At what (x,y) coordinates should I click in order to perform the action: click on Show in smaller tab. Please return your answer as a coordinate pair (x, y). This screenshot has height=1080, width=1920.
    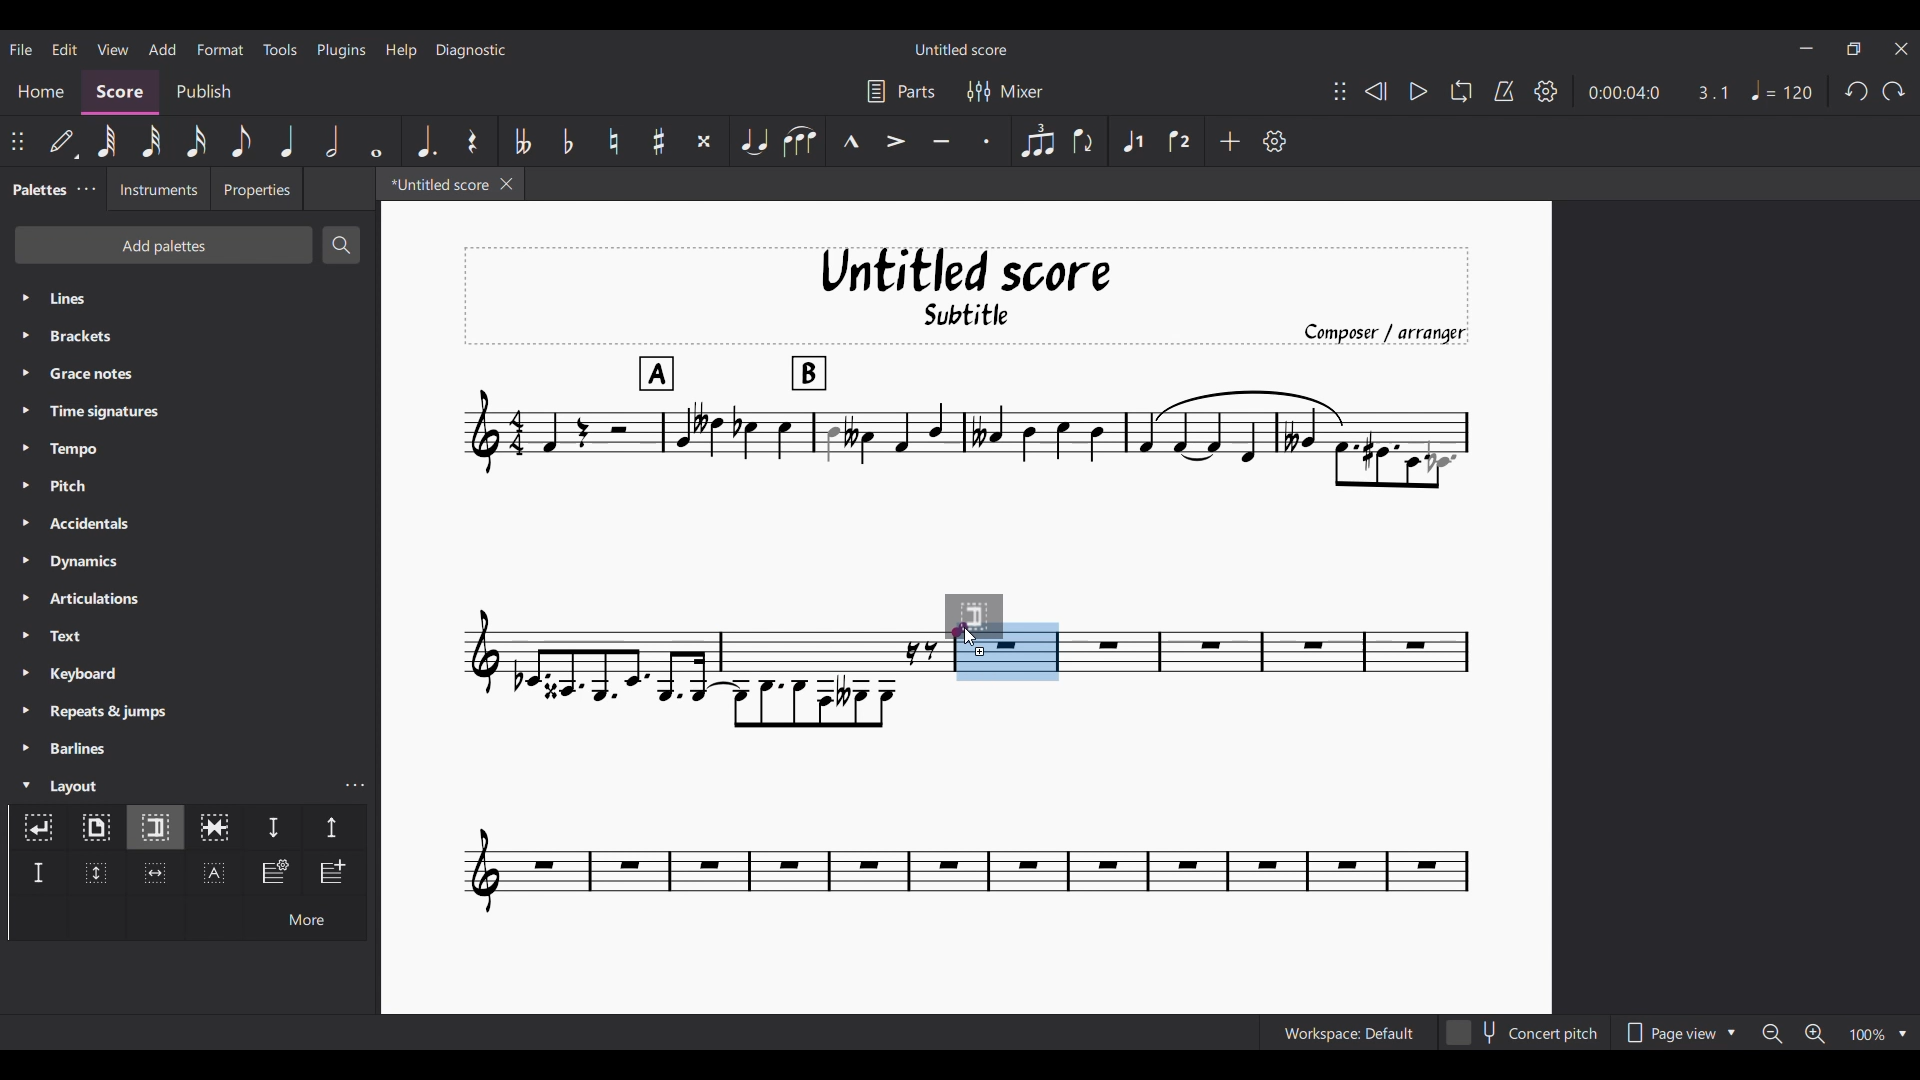
    Looking at the image, I should click on (1853, 49).